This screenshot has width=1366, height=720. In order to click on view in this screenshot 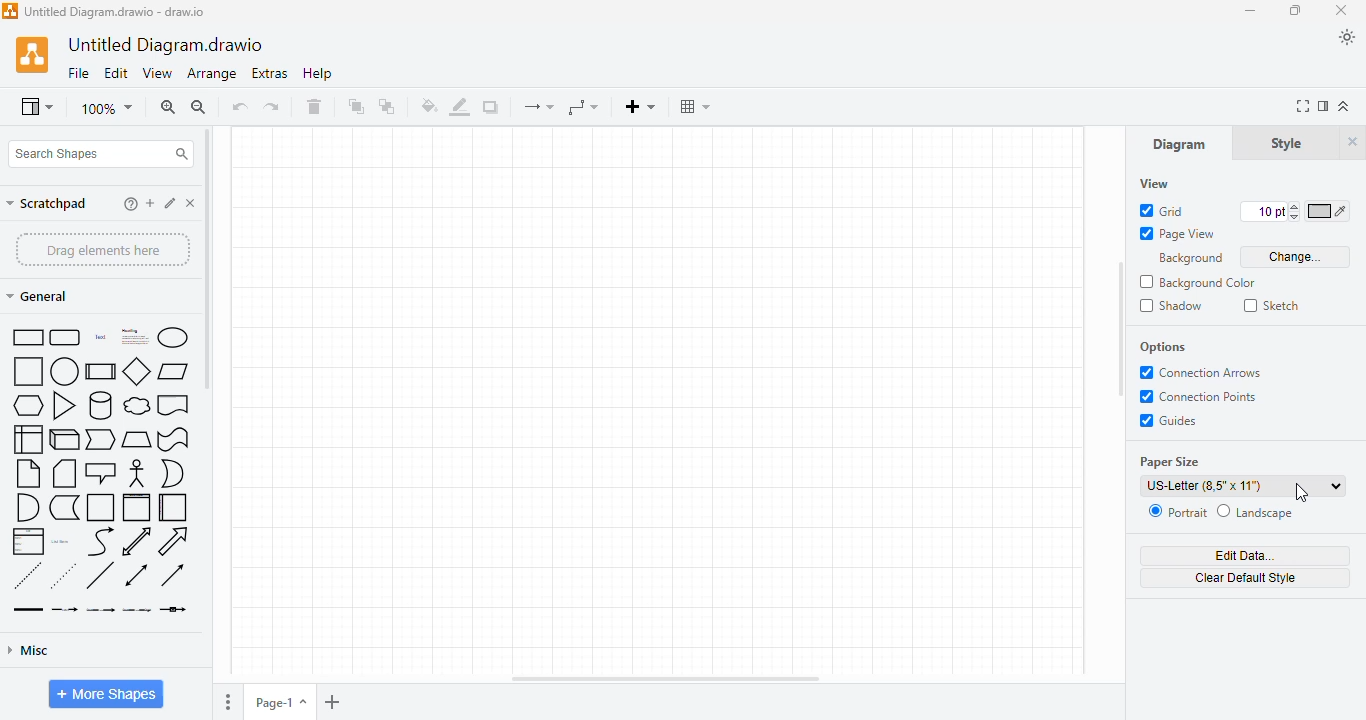, I will do `click(157, 73)`.